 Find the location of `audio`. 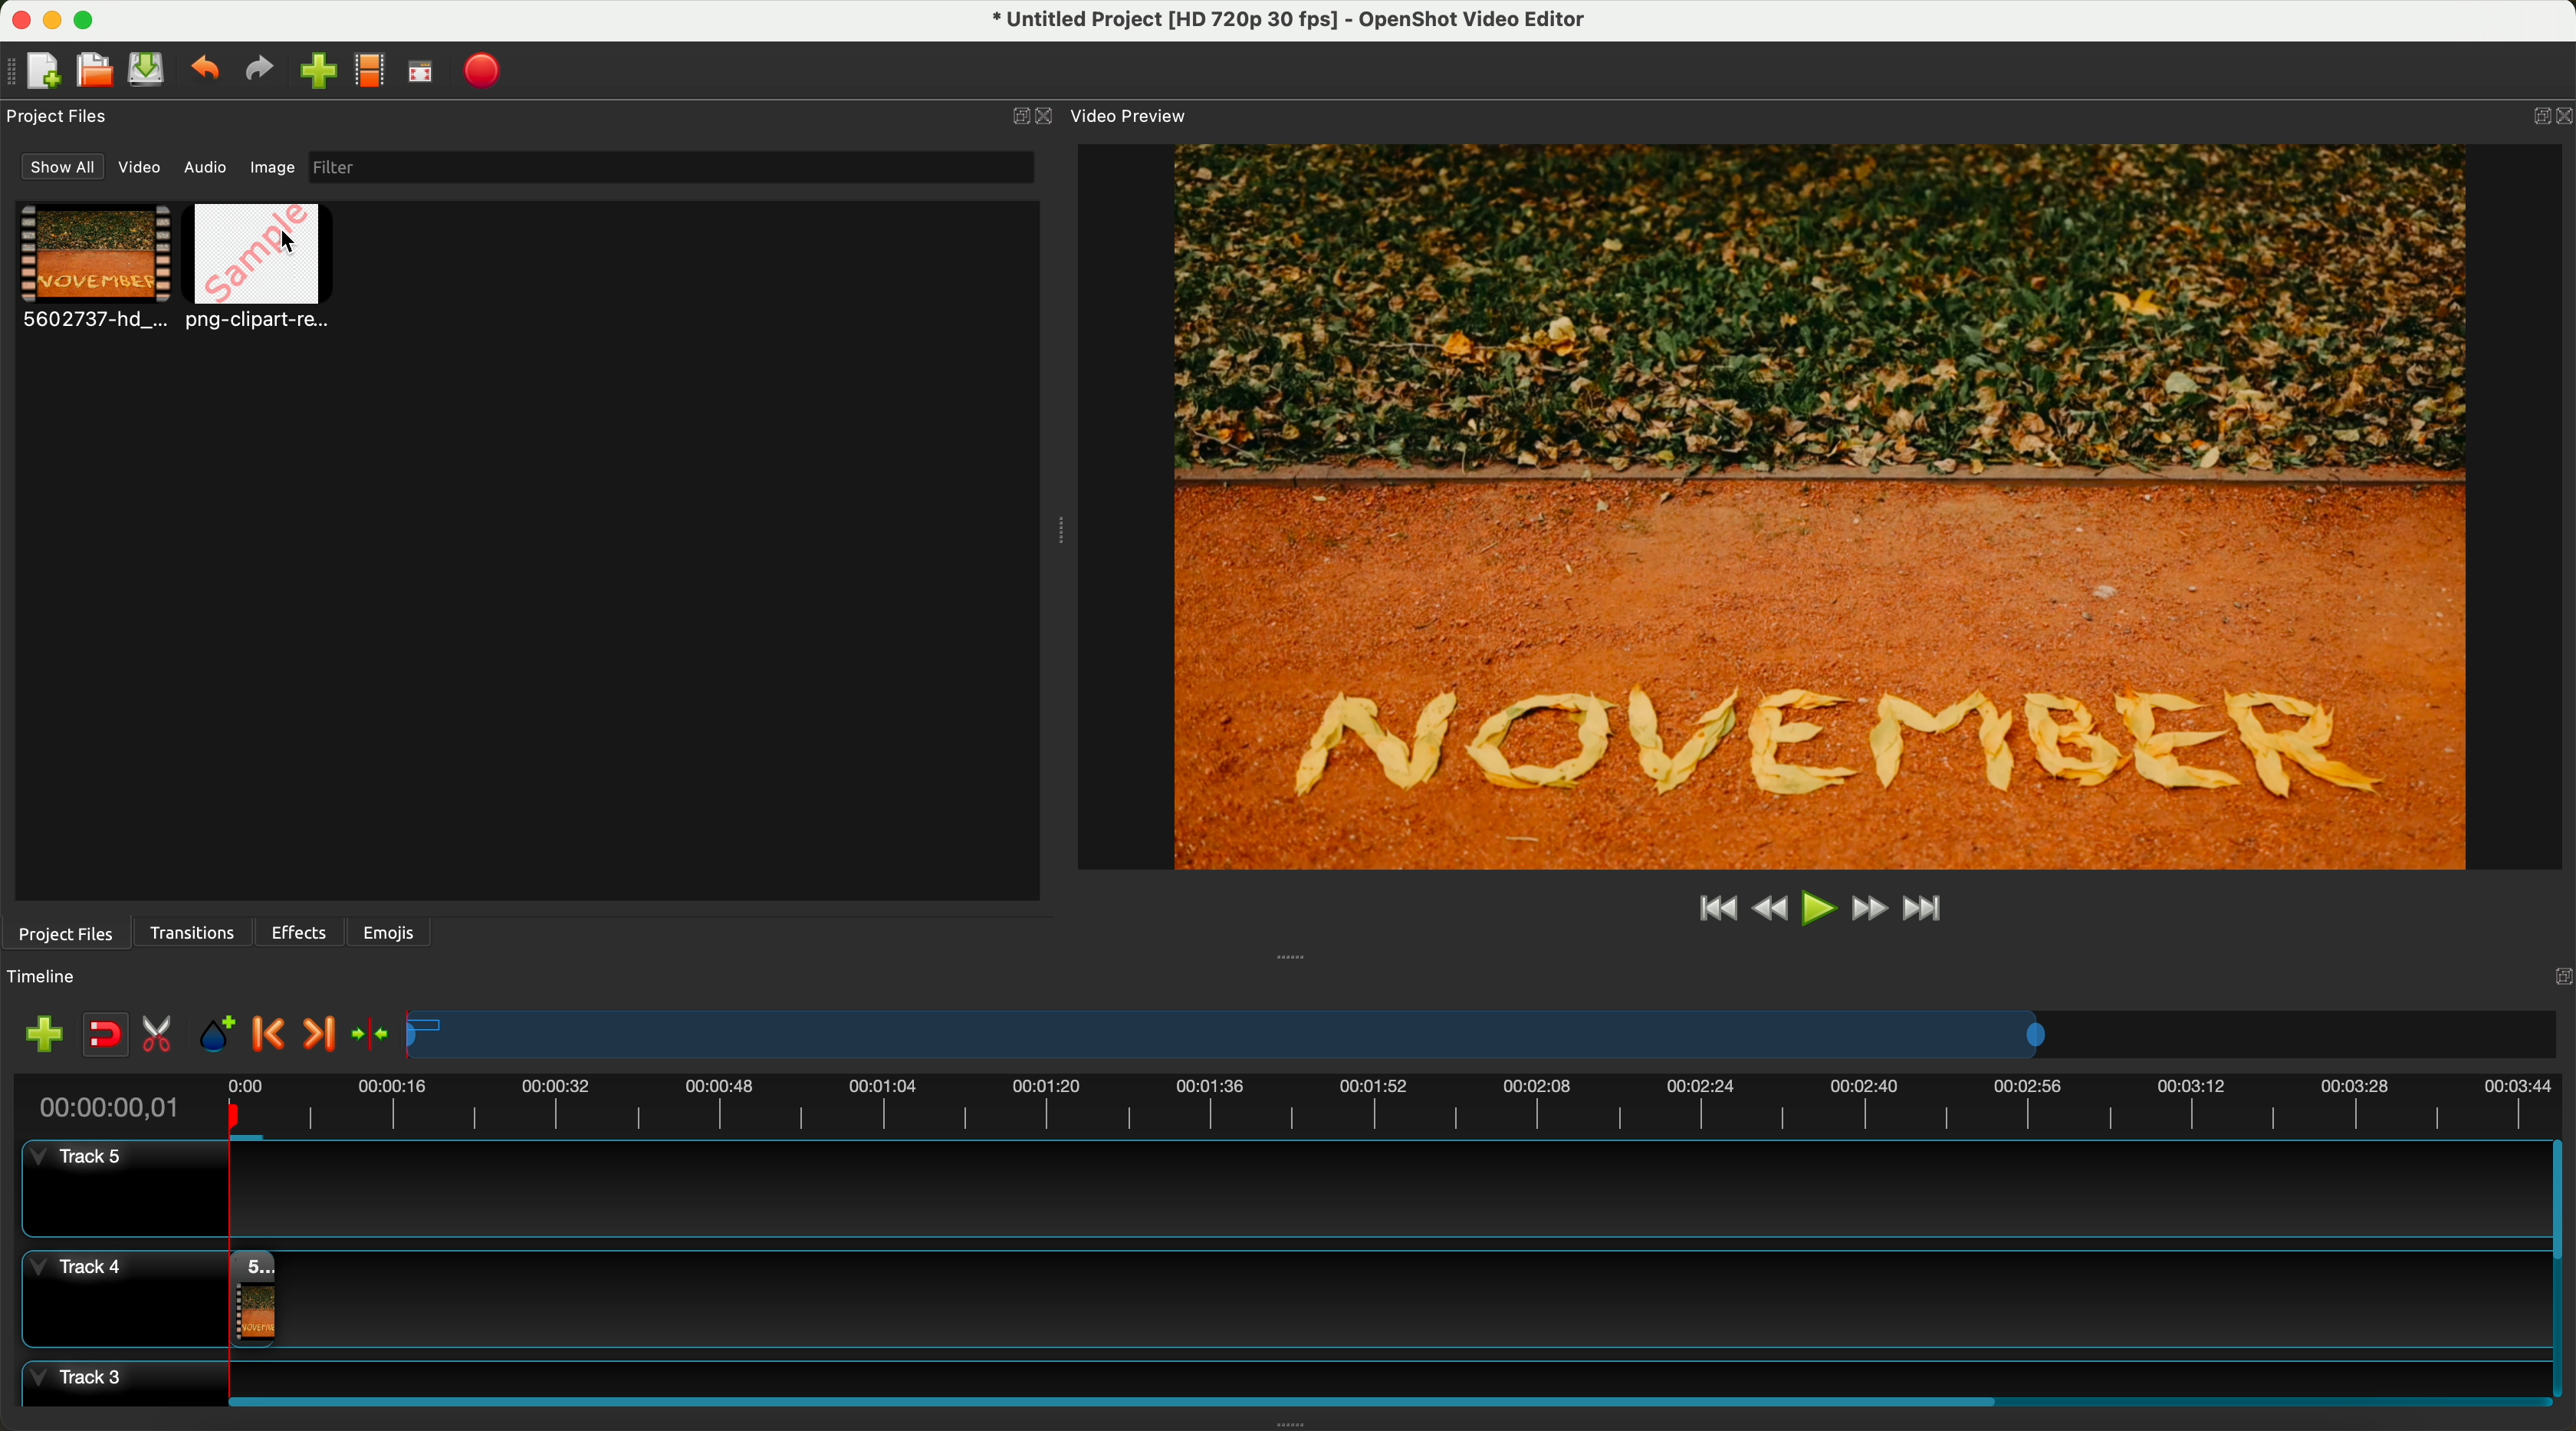

audio is located at coordinates (206, 166).